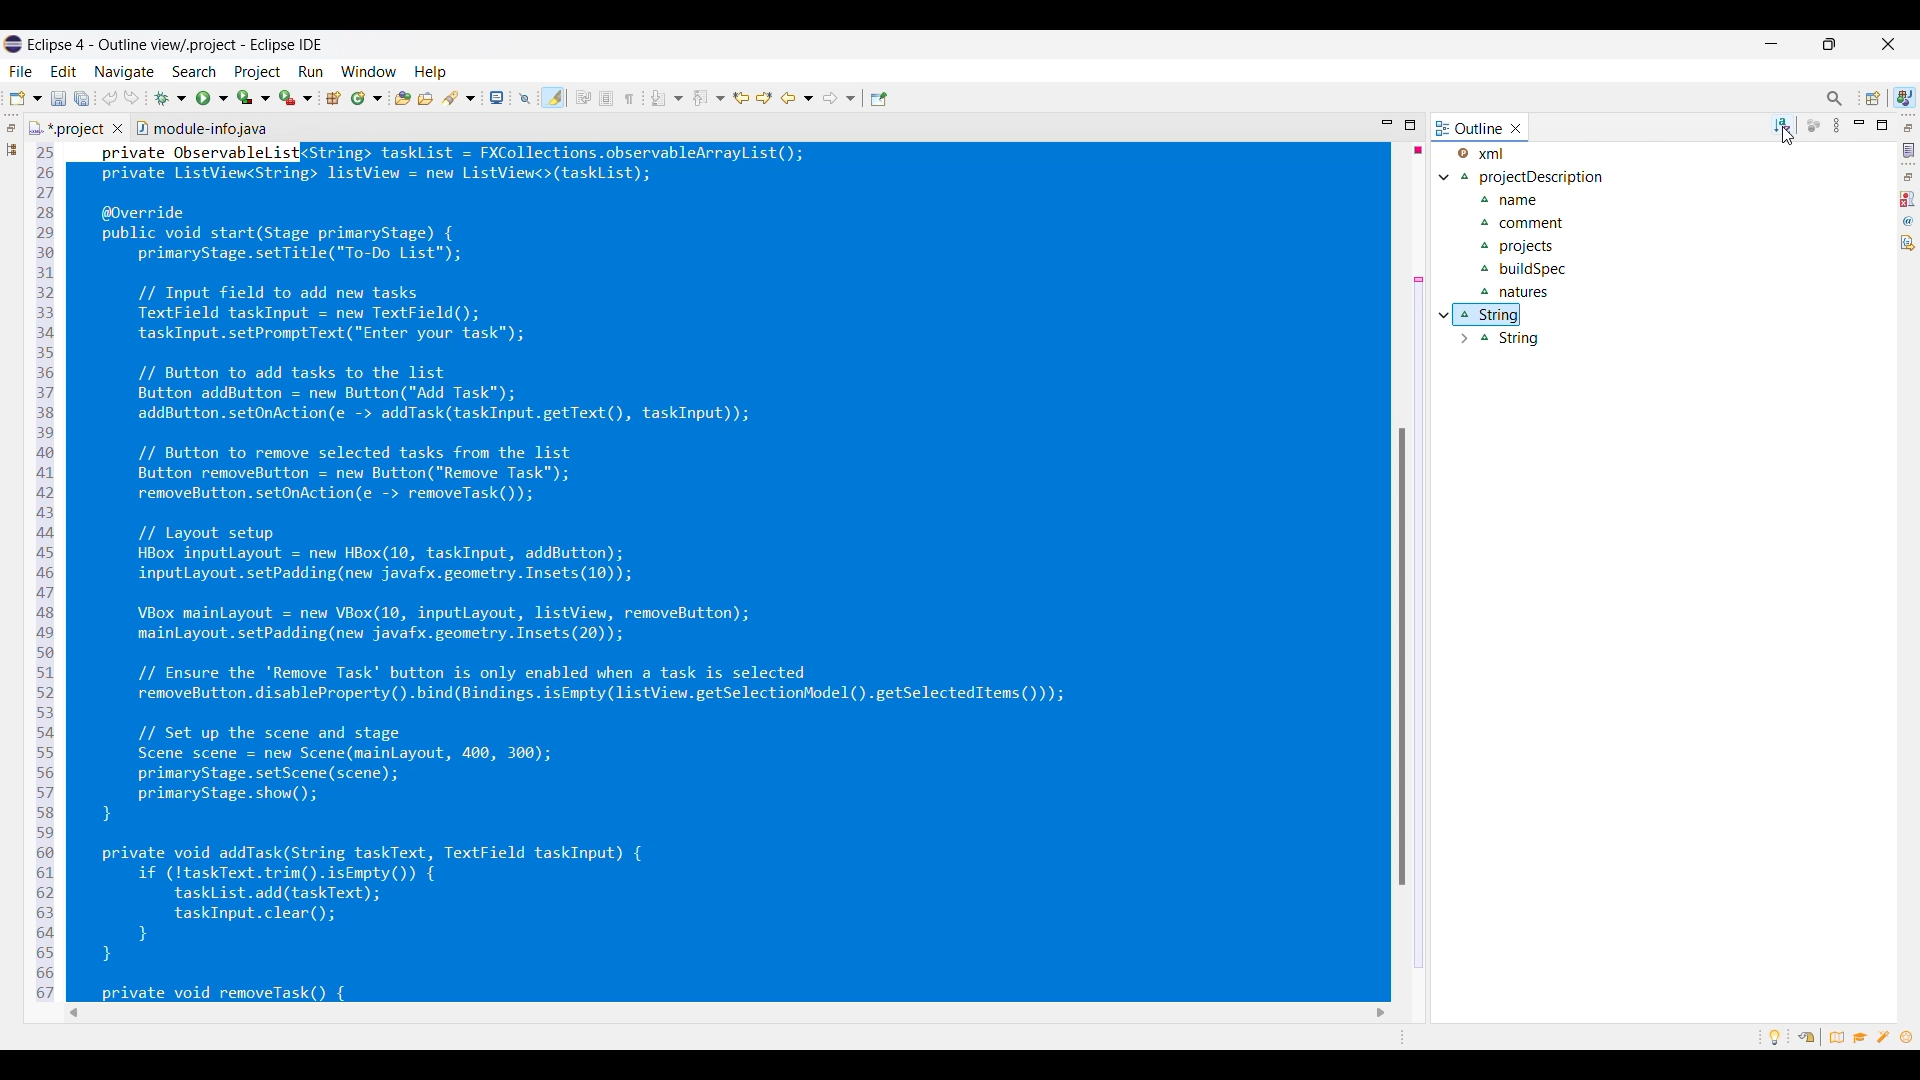 Image resolution: width=1920 pixels, height=1080 pixels. What do you see at coordinates (1772, 44) in the screenshot?
I see `Minimize` at bounding box center [1772, 44].